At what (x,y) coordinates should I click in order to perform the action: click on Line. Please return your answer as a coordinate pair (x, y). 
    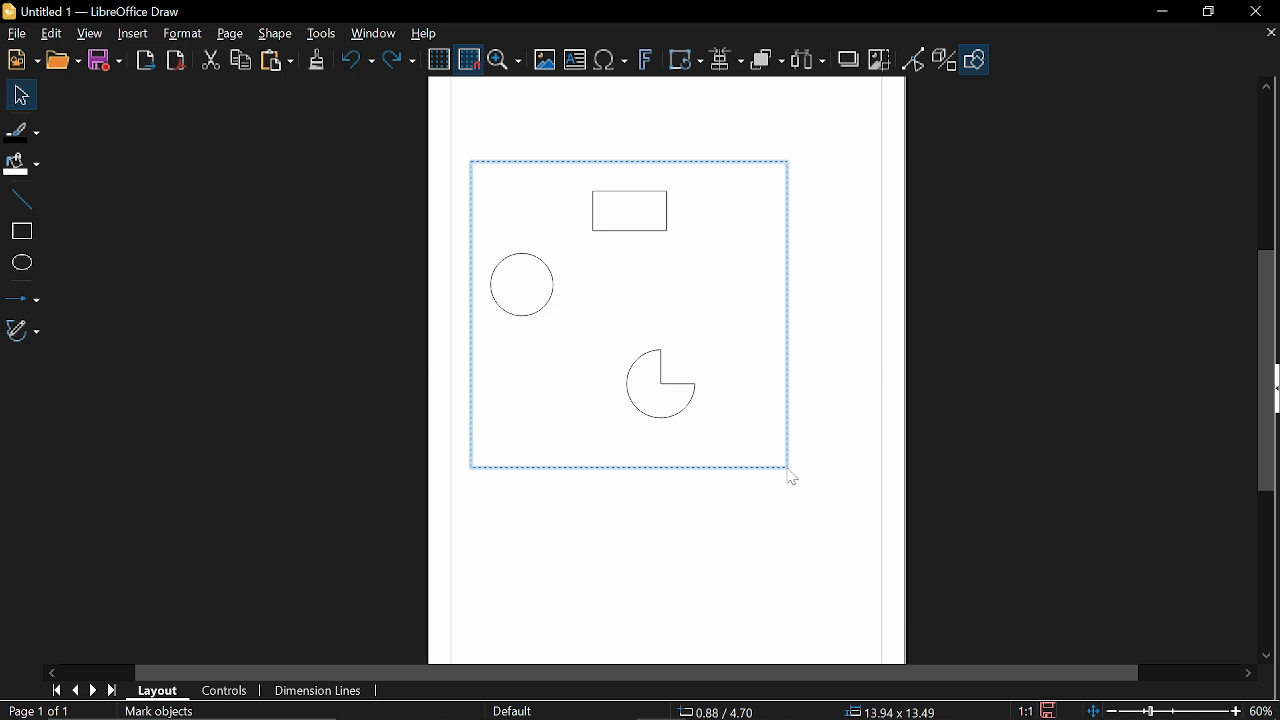
    Looking at the image, I should click on (17, 194).